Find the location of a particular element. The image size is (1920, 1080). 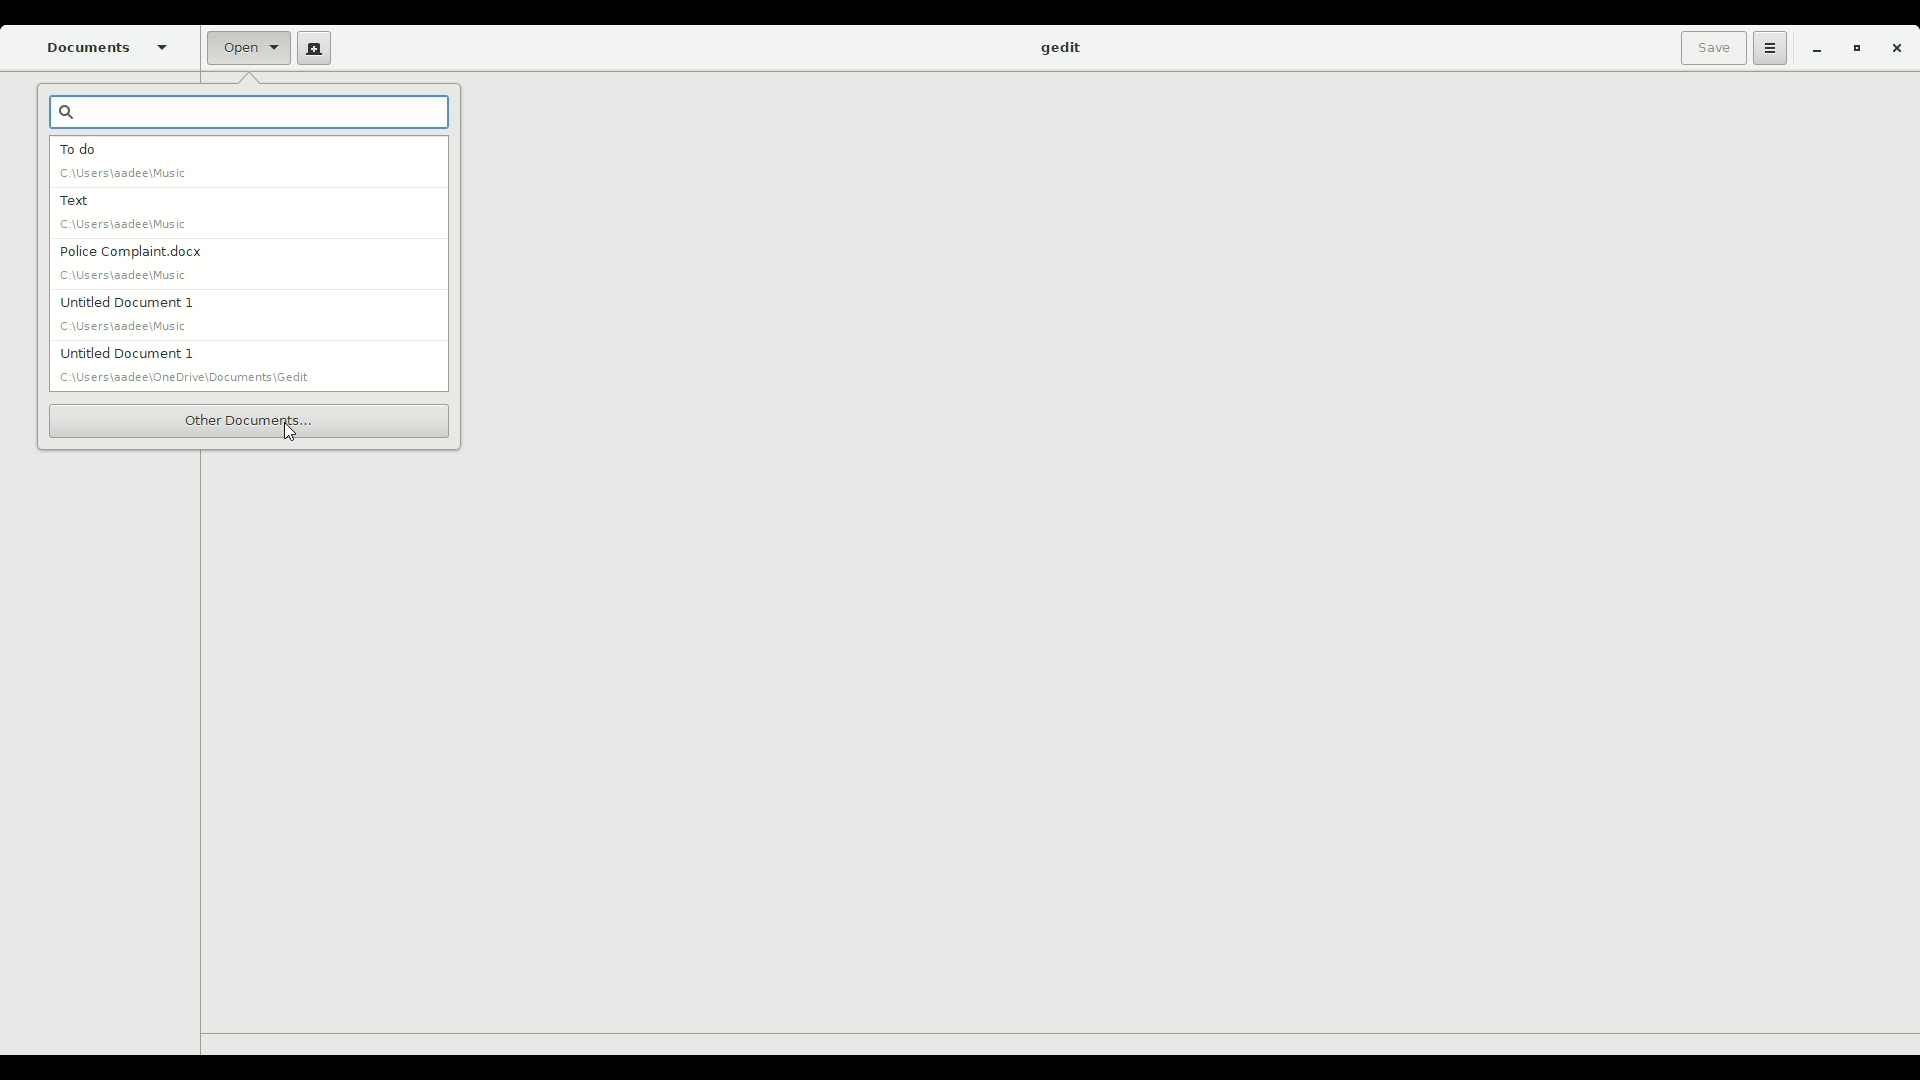

Untitled document 1 is located at coordinates (120, 313).